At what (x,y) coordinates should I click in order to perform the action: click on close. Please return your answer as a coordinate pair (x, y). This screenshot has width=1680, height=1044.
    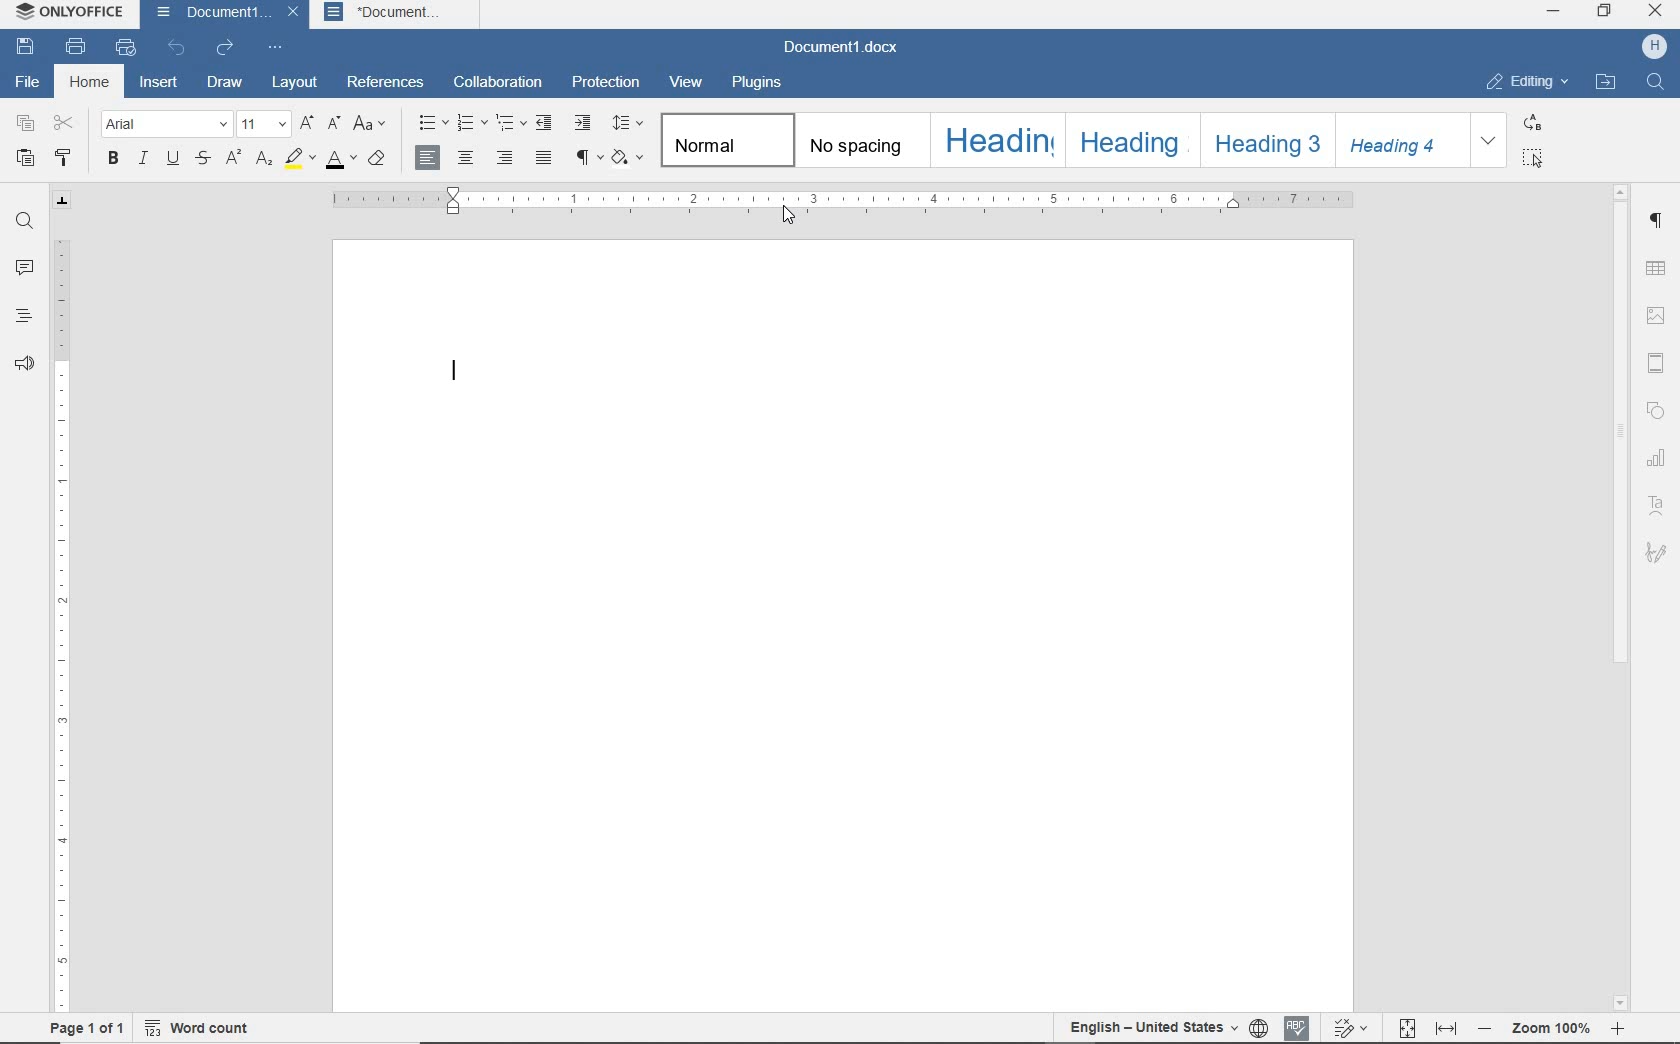
    Looking at the image, I should click on (292, 15).